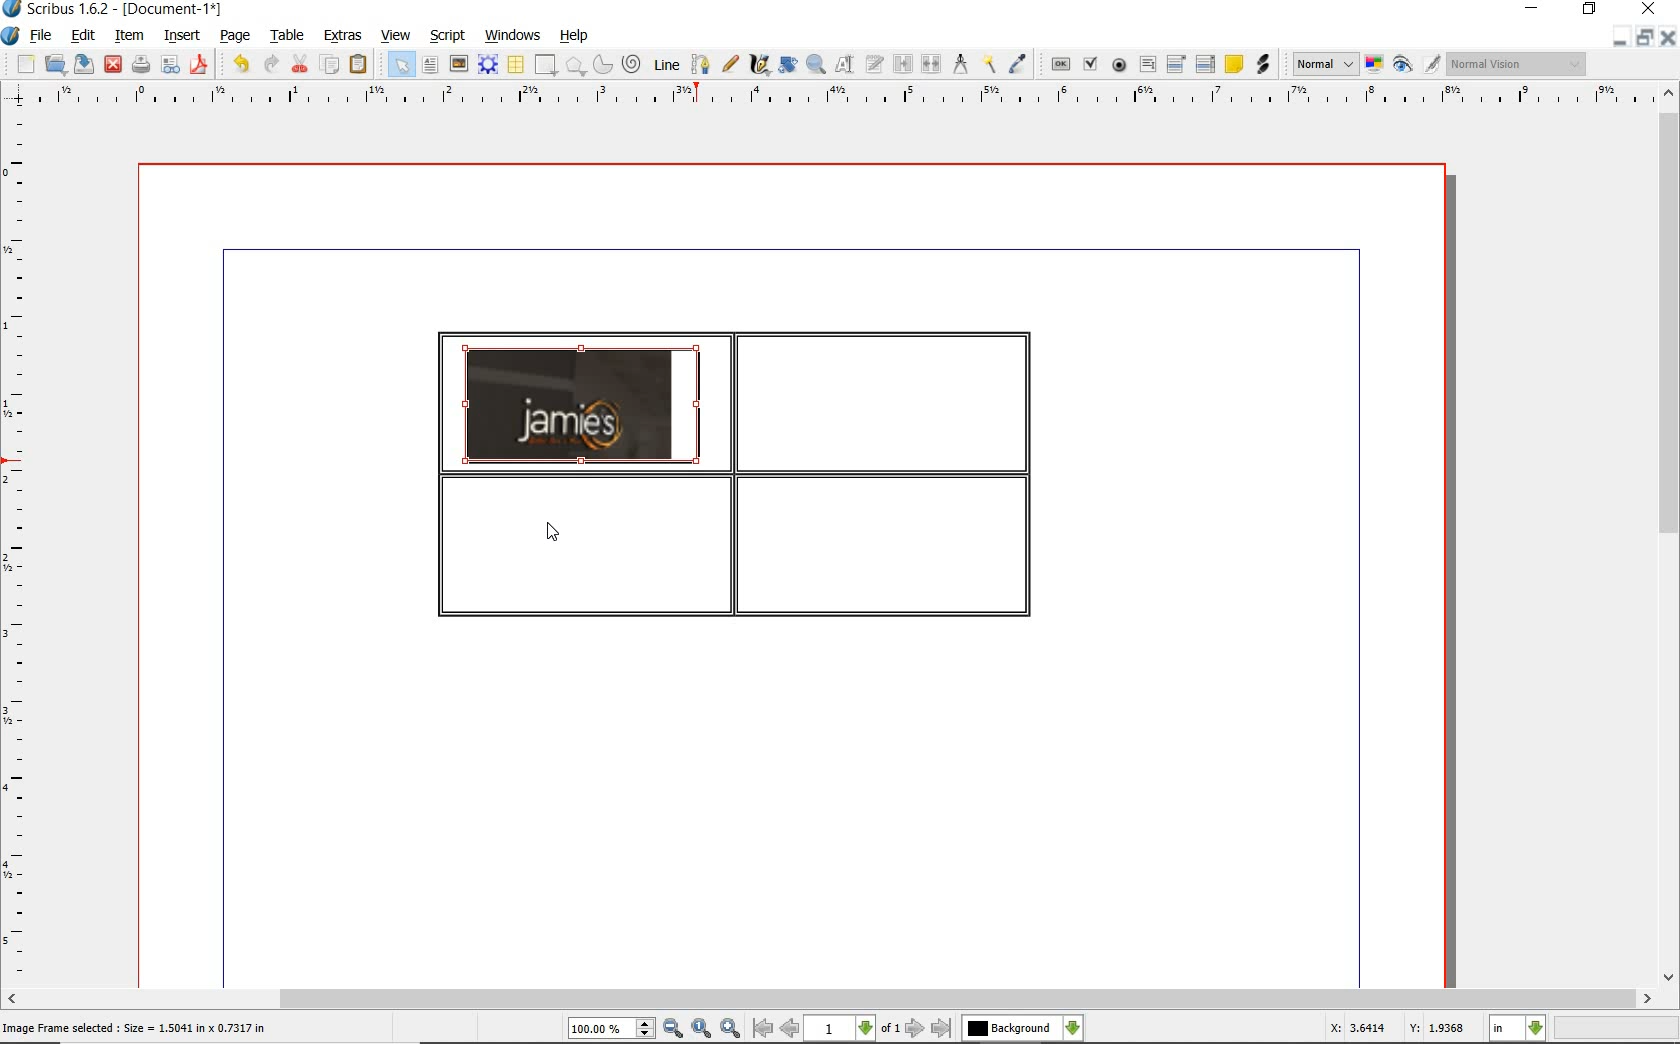  What do you see at coordinates (1618, 38) in the screenshot?
I see `minimize` at bounding box center [1618, 38].